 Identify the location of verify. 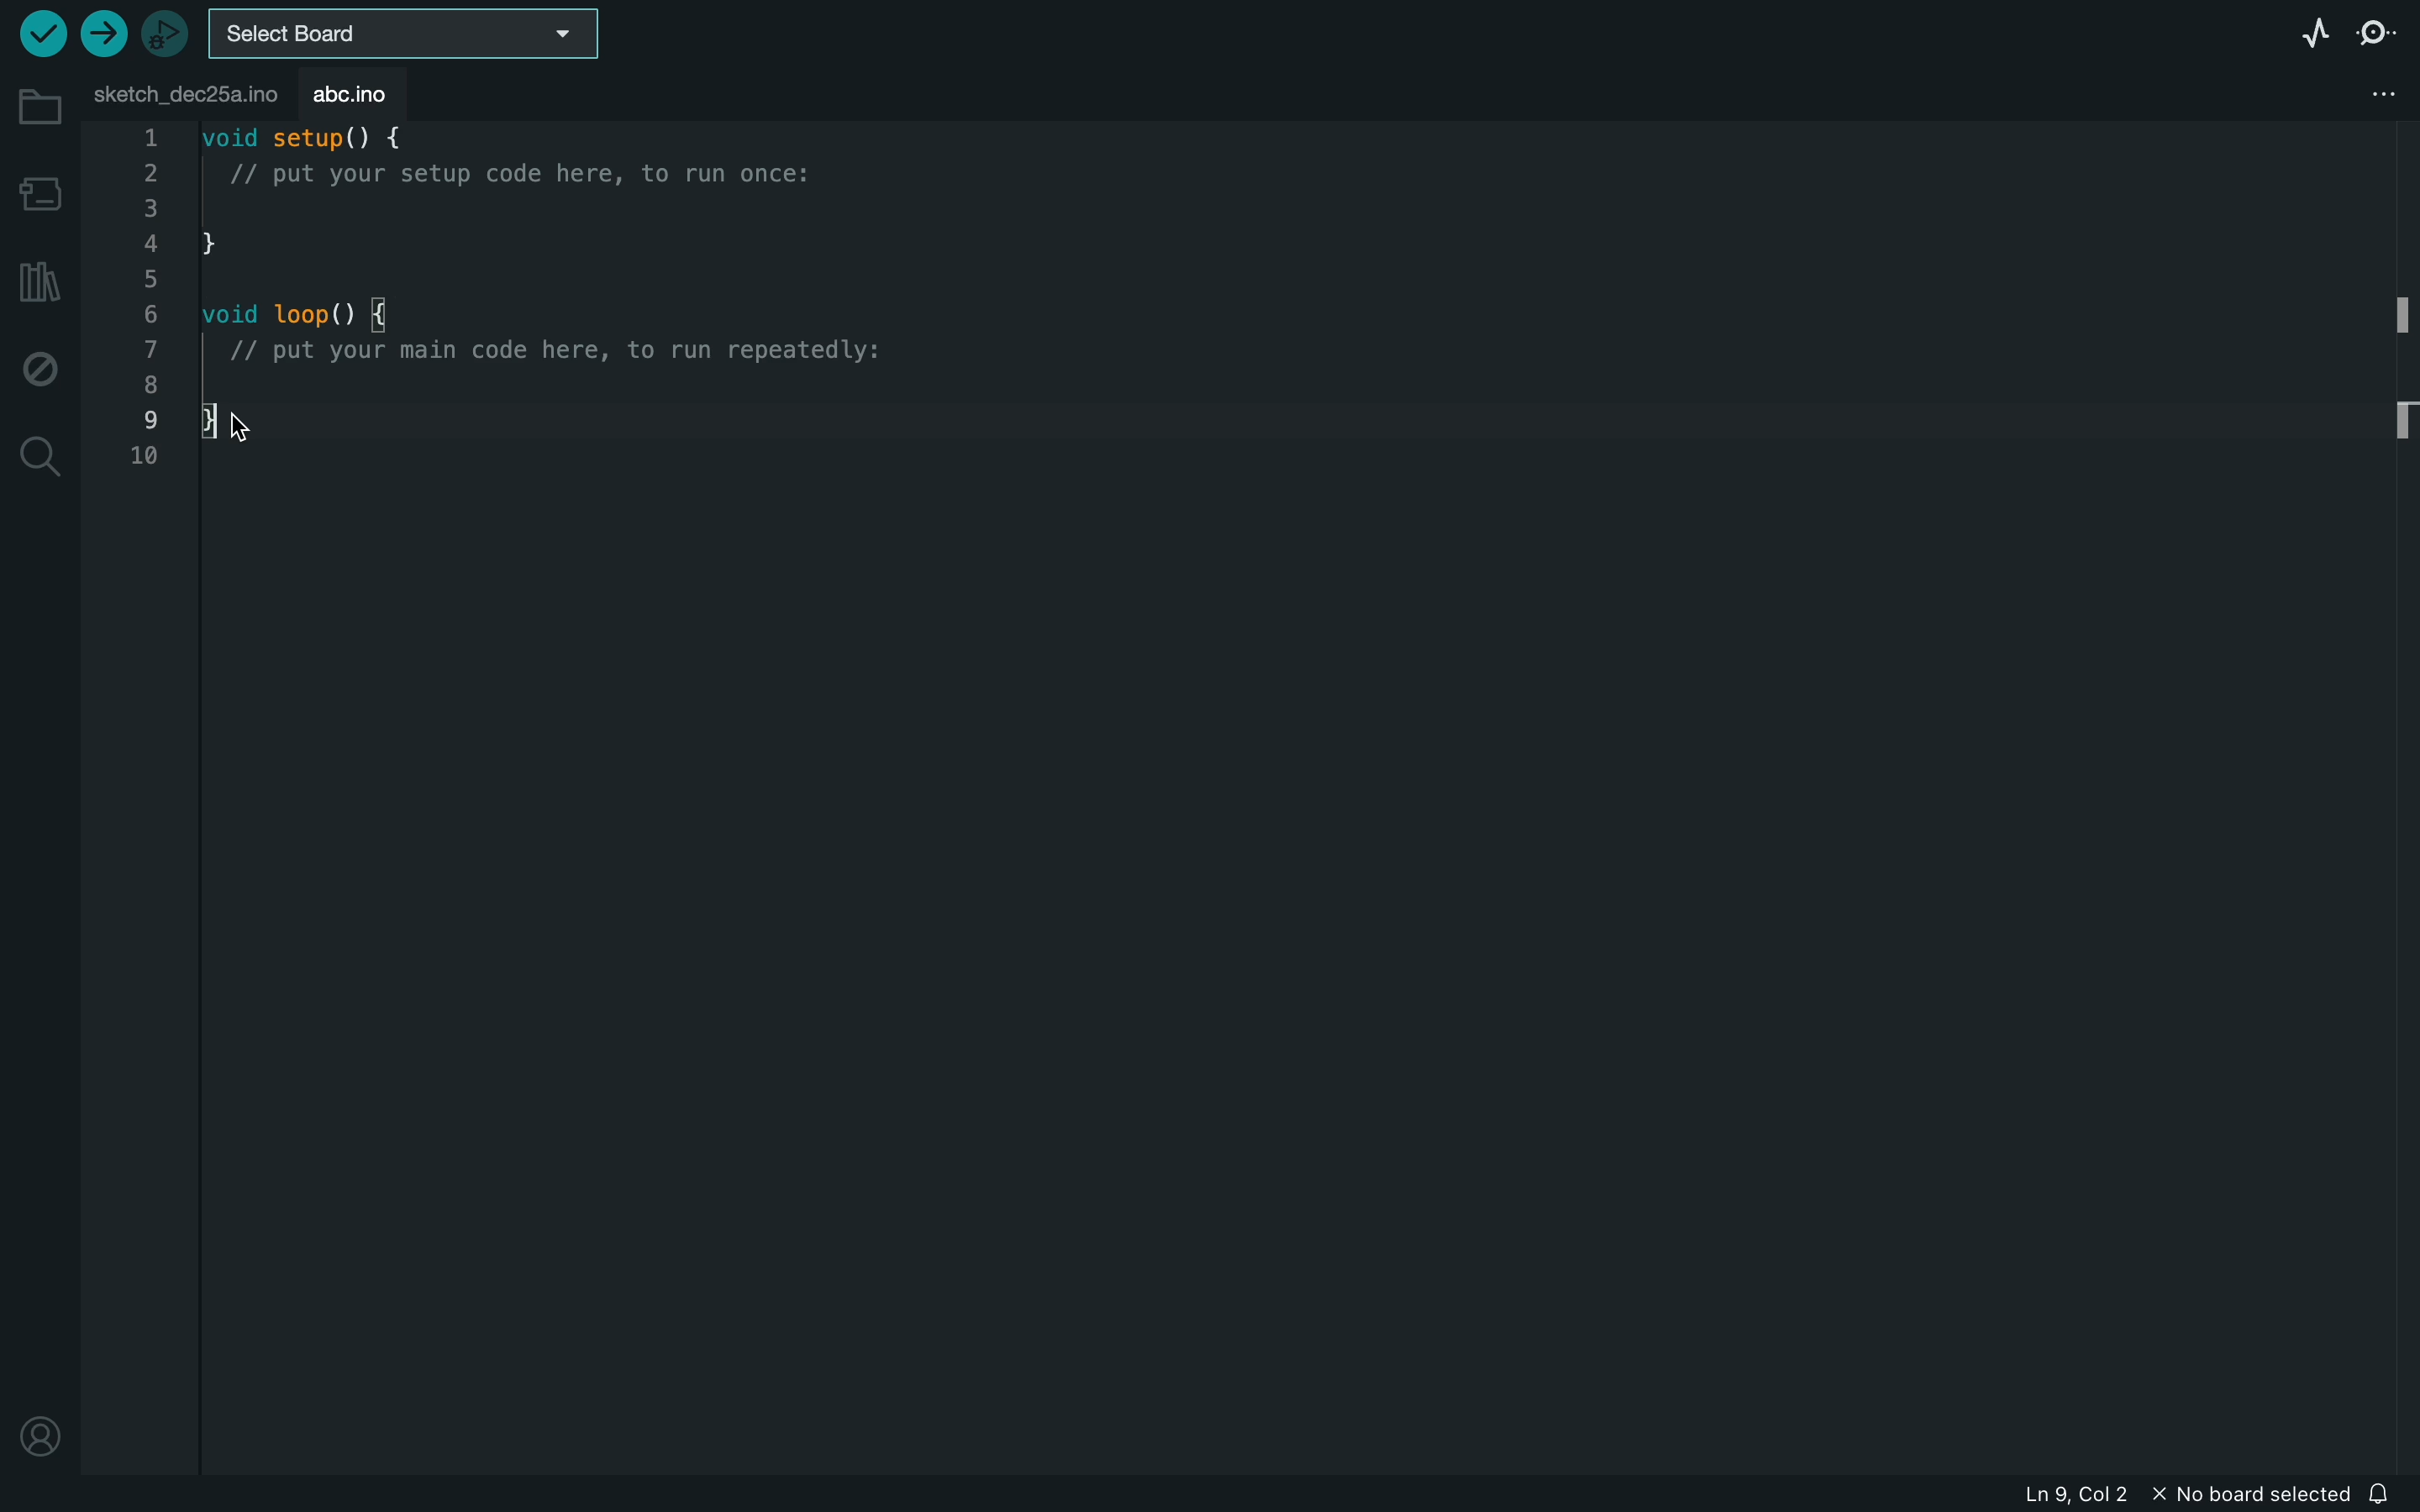
(40, 31).